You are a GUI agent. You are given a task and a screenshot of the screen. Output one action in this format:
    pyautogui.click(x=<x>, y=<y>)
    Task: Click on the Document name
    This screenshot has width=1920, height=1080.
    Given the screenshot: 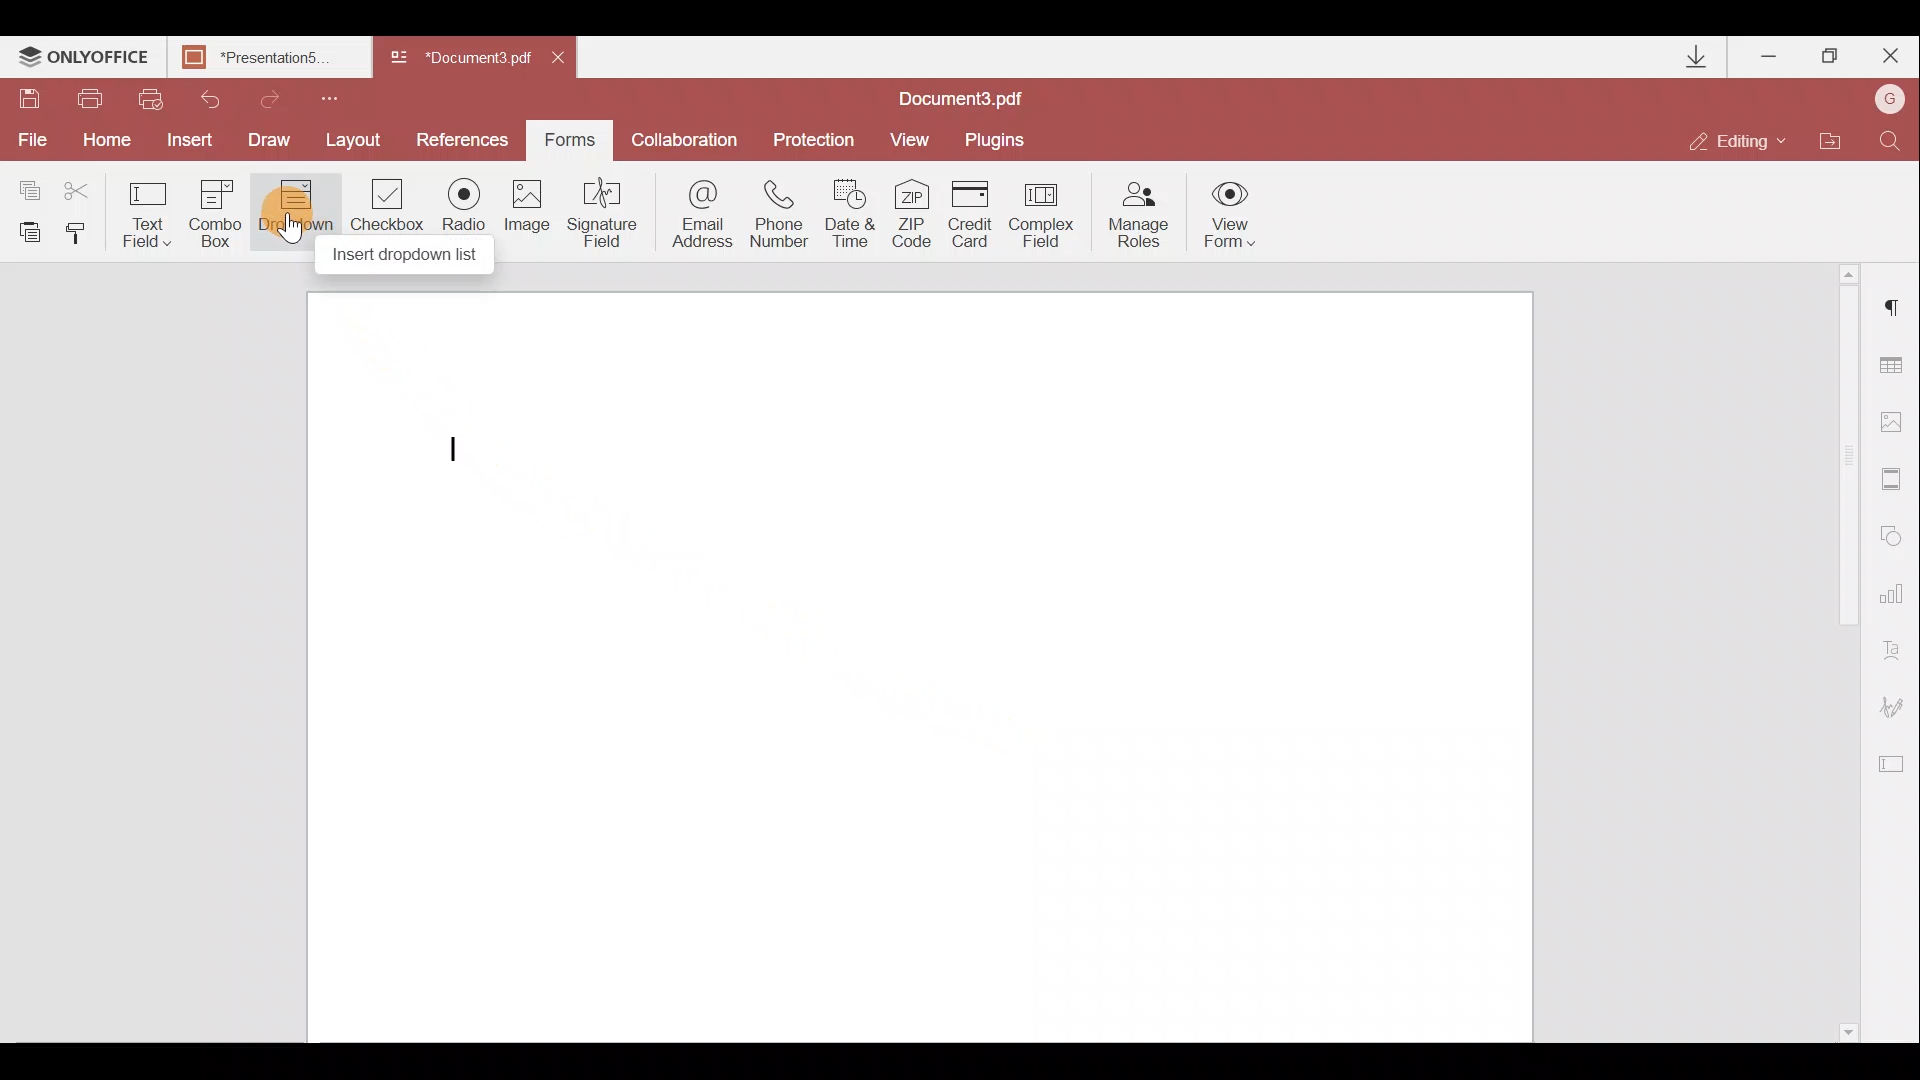 What is the action you would take?
    pyautogui.click(x=458, y=59)
    